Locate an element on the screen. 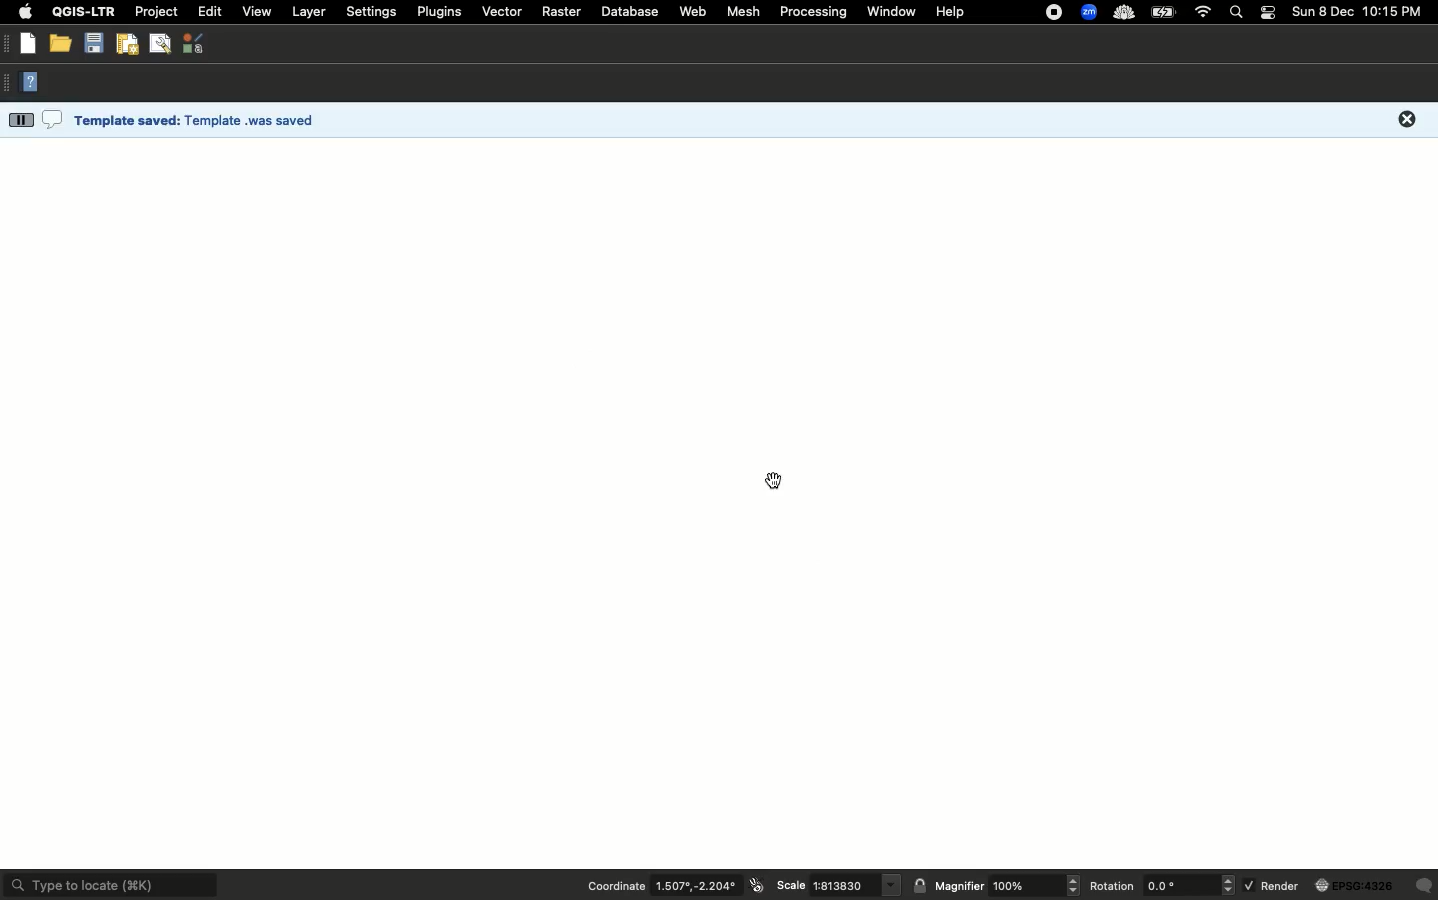 This screenshot has width=1438, height=900. icon is located at coordinates (756, 885).